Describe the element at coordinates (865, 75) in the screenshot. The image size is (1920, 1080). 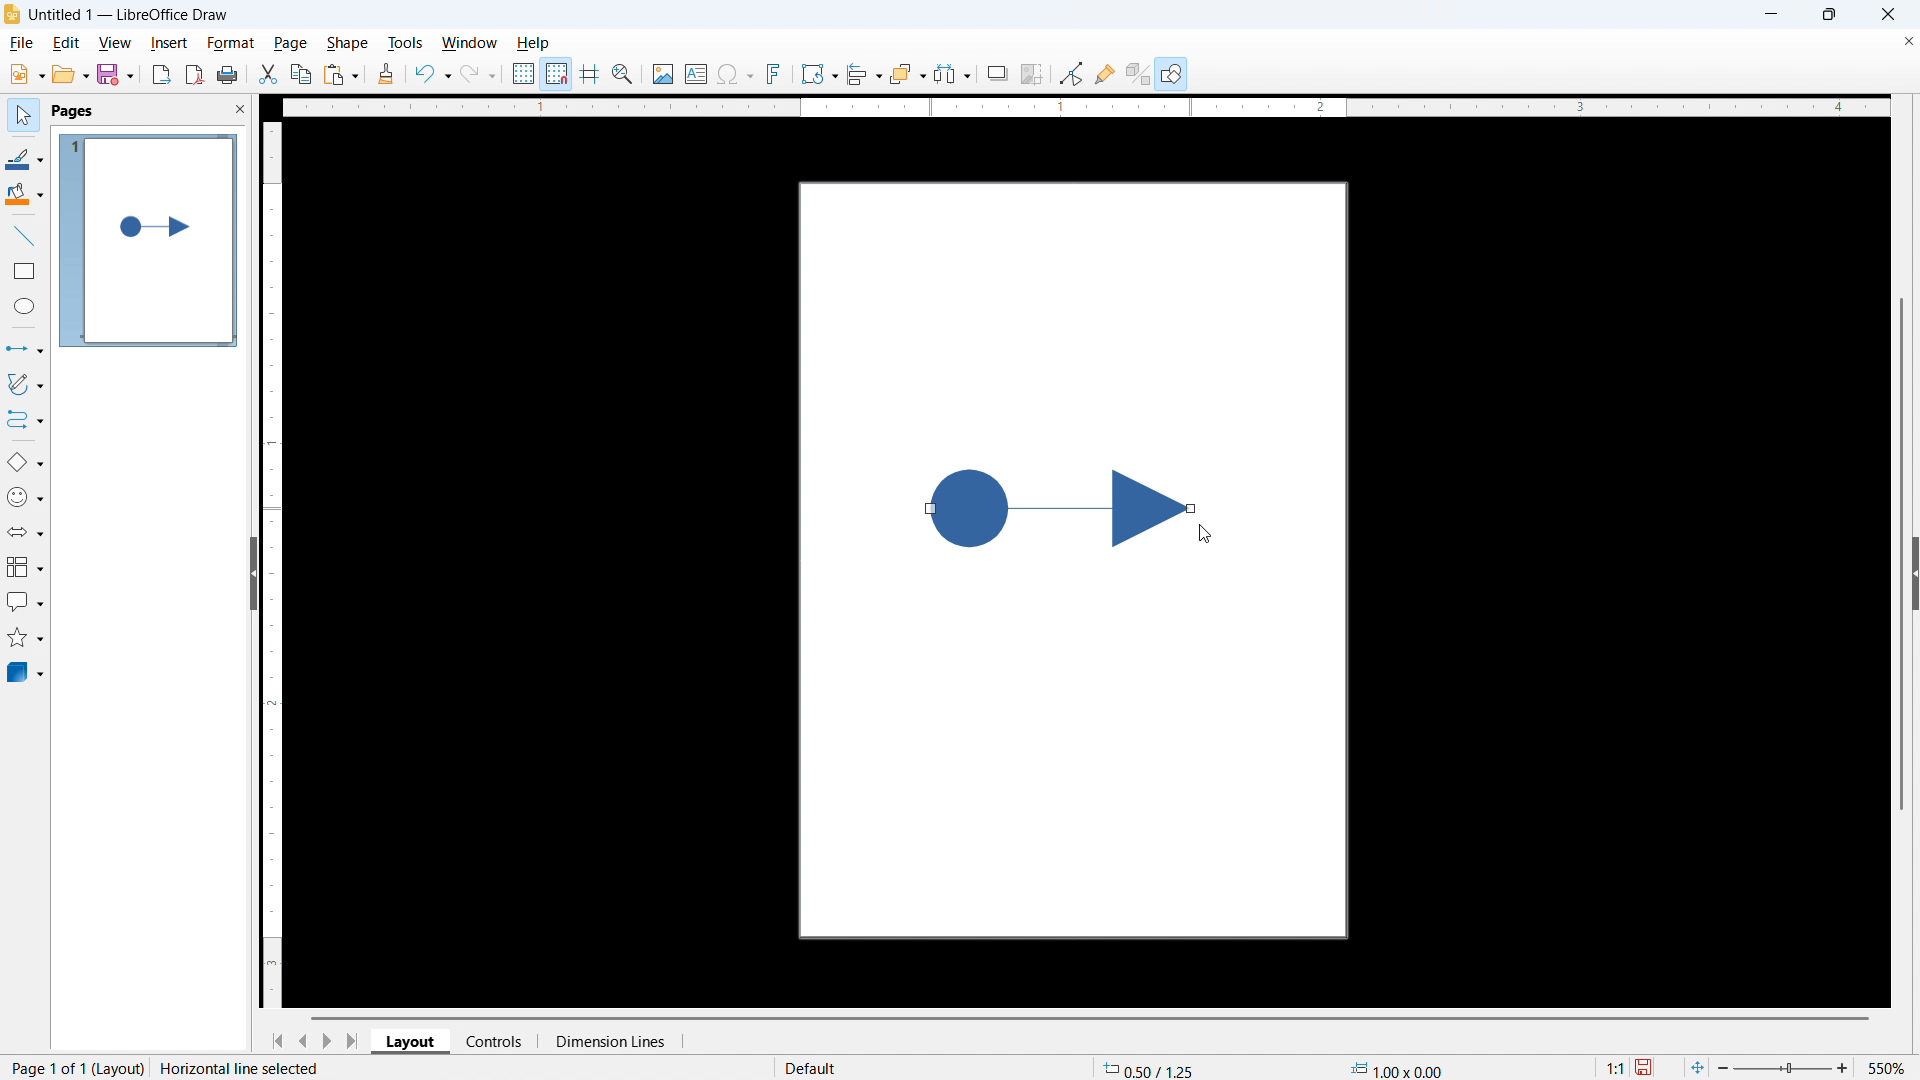
I see `align ` at that location.